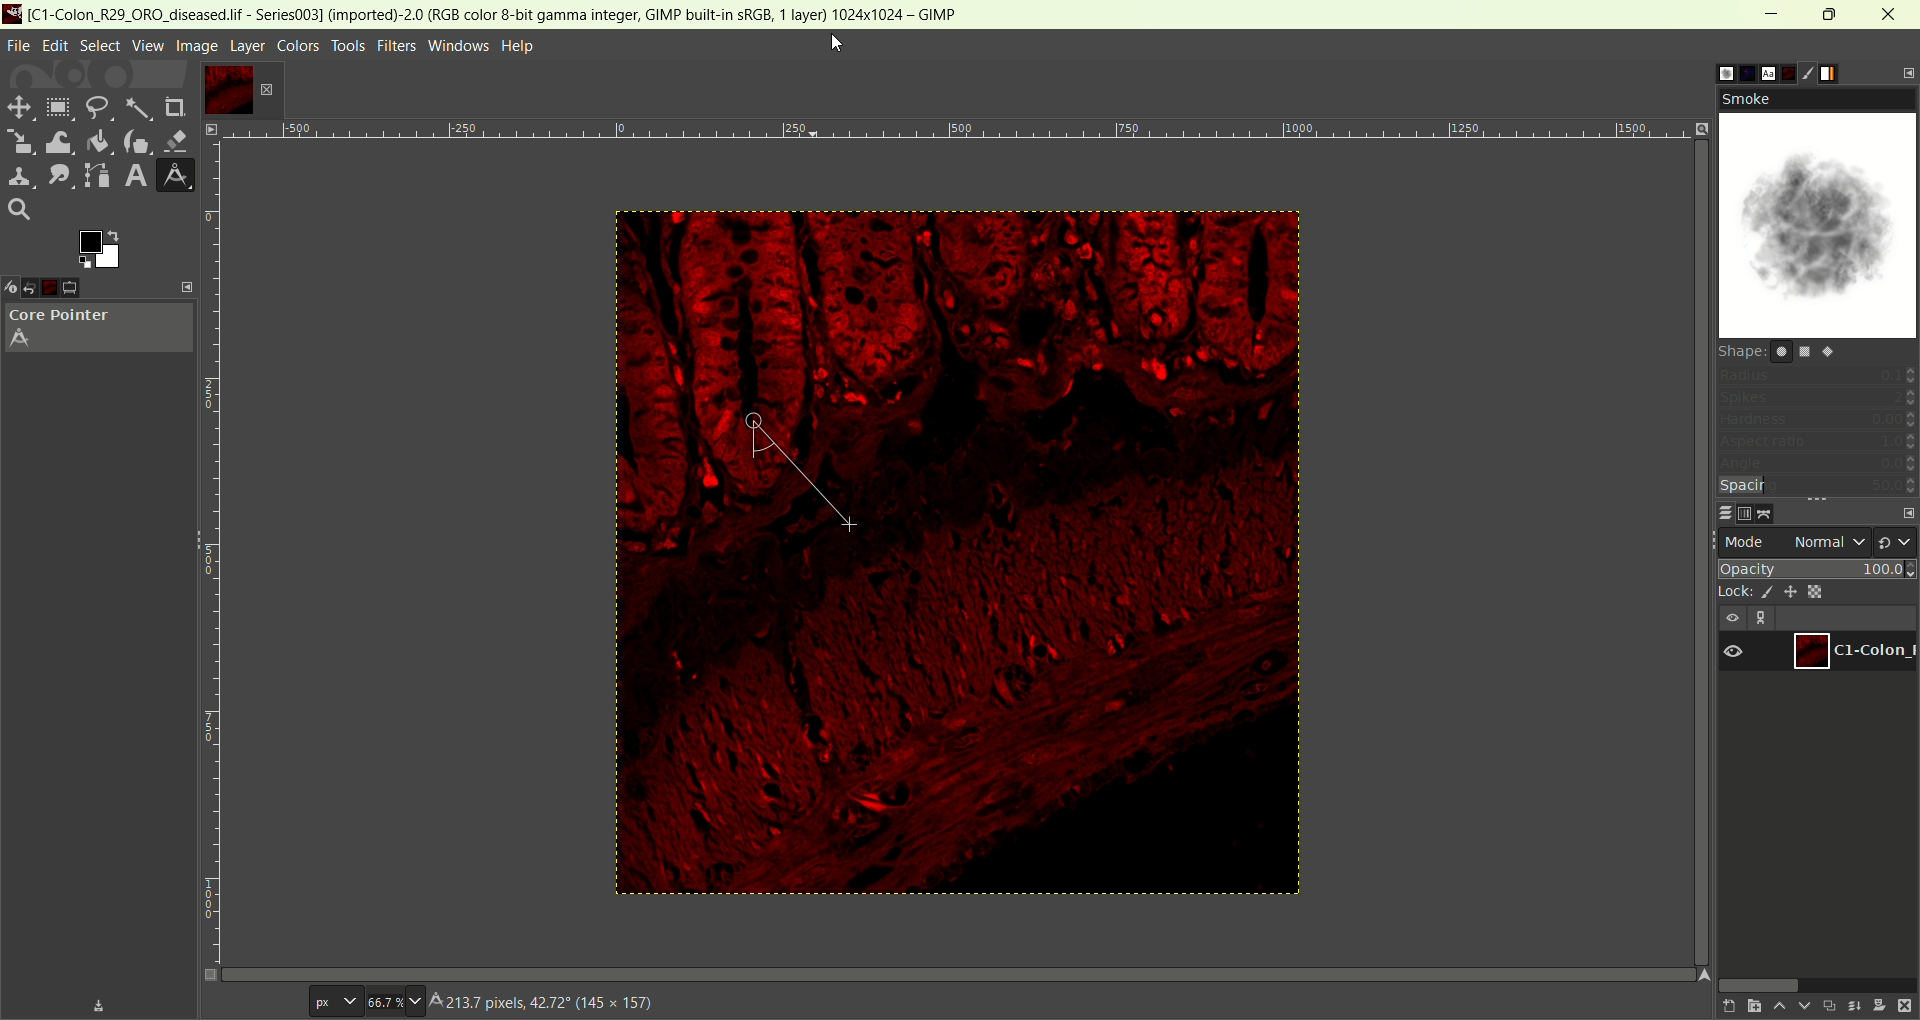 The image size is (1920, 1020). What do you see at coordinates (97, 141) in the screenshot?
I see `color bucket` at bounding box center [97, 141].